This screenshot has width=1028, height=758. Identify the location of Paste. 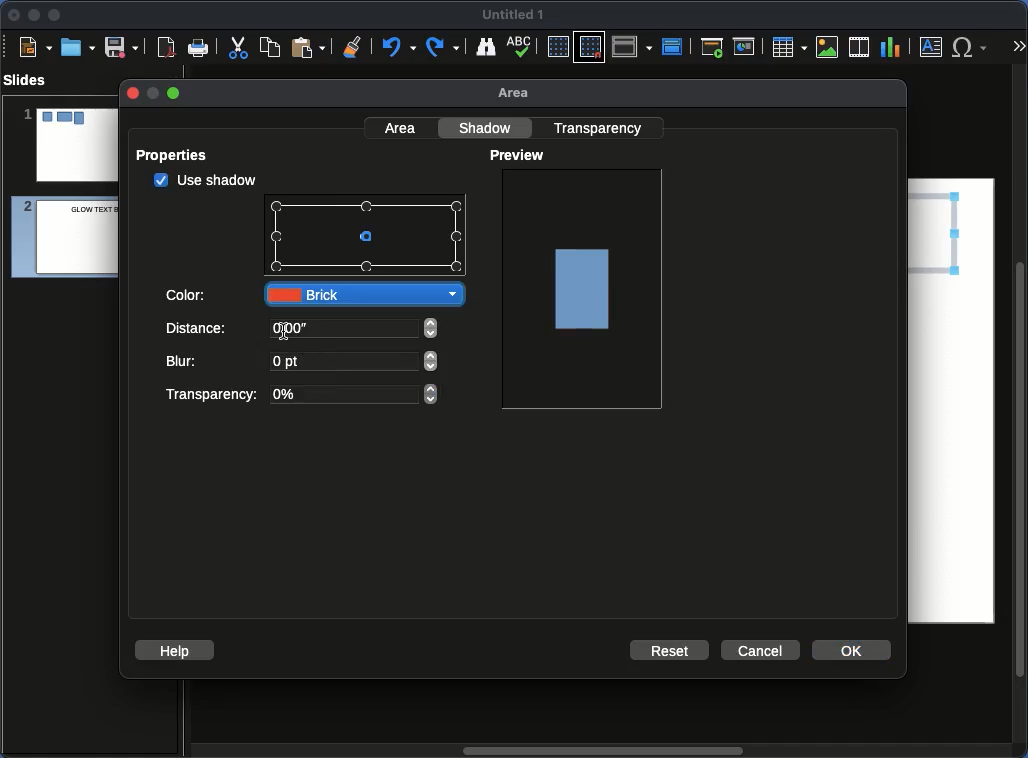
(308, 46).